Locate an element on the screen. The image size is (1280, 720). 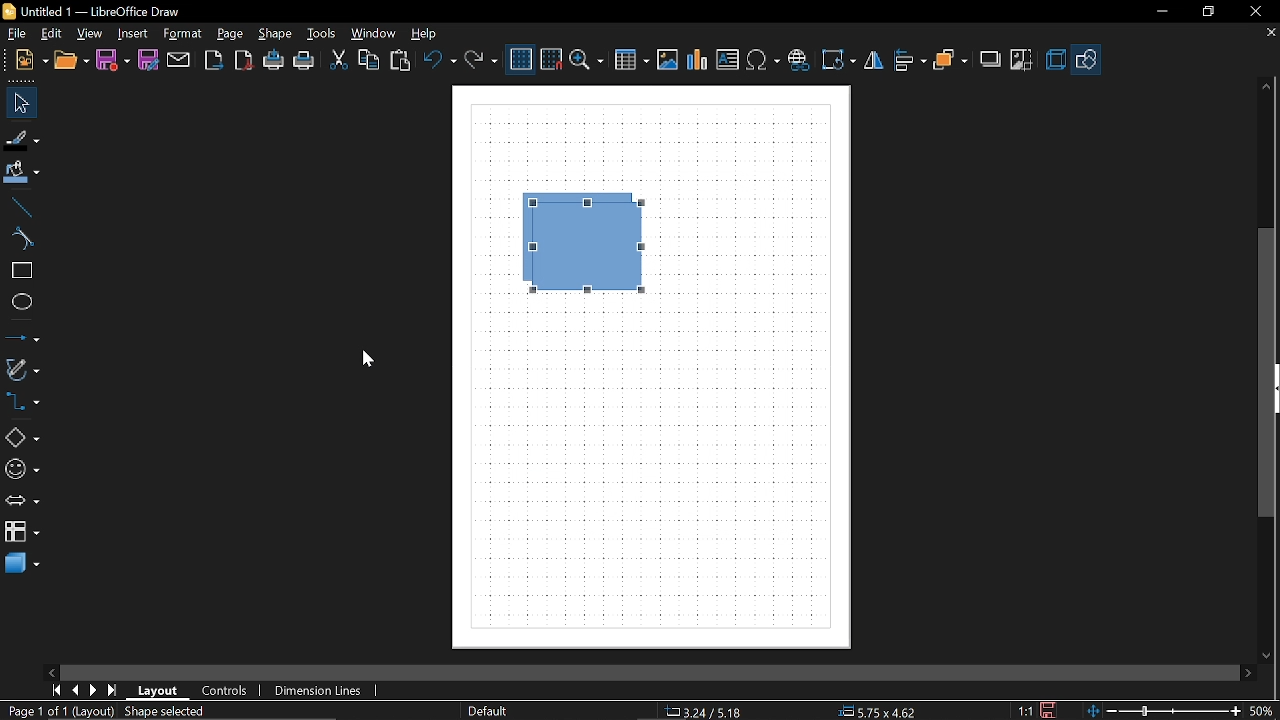
Export is located at coordinates (213, 61).